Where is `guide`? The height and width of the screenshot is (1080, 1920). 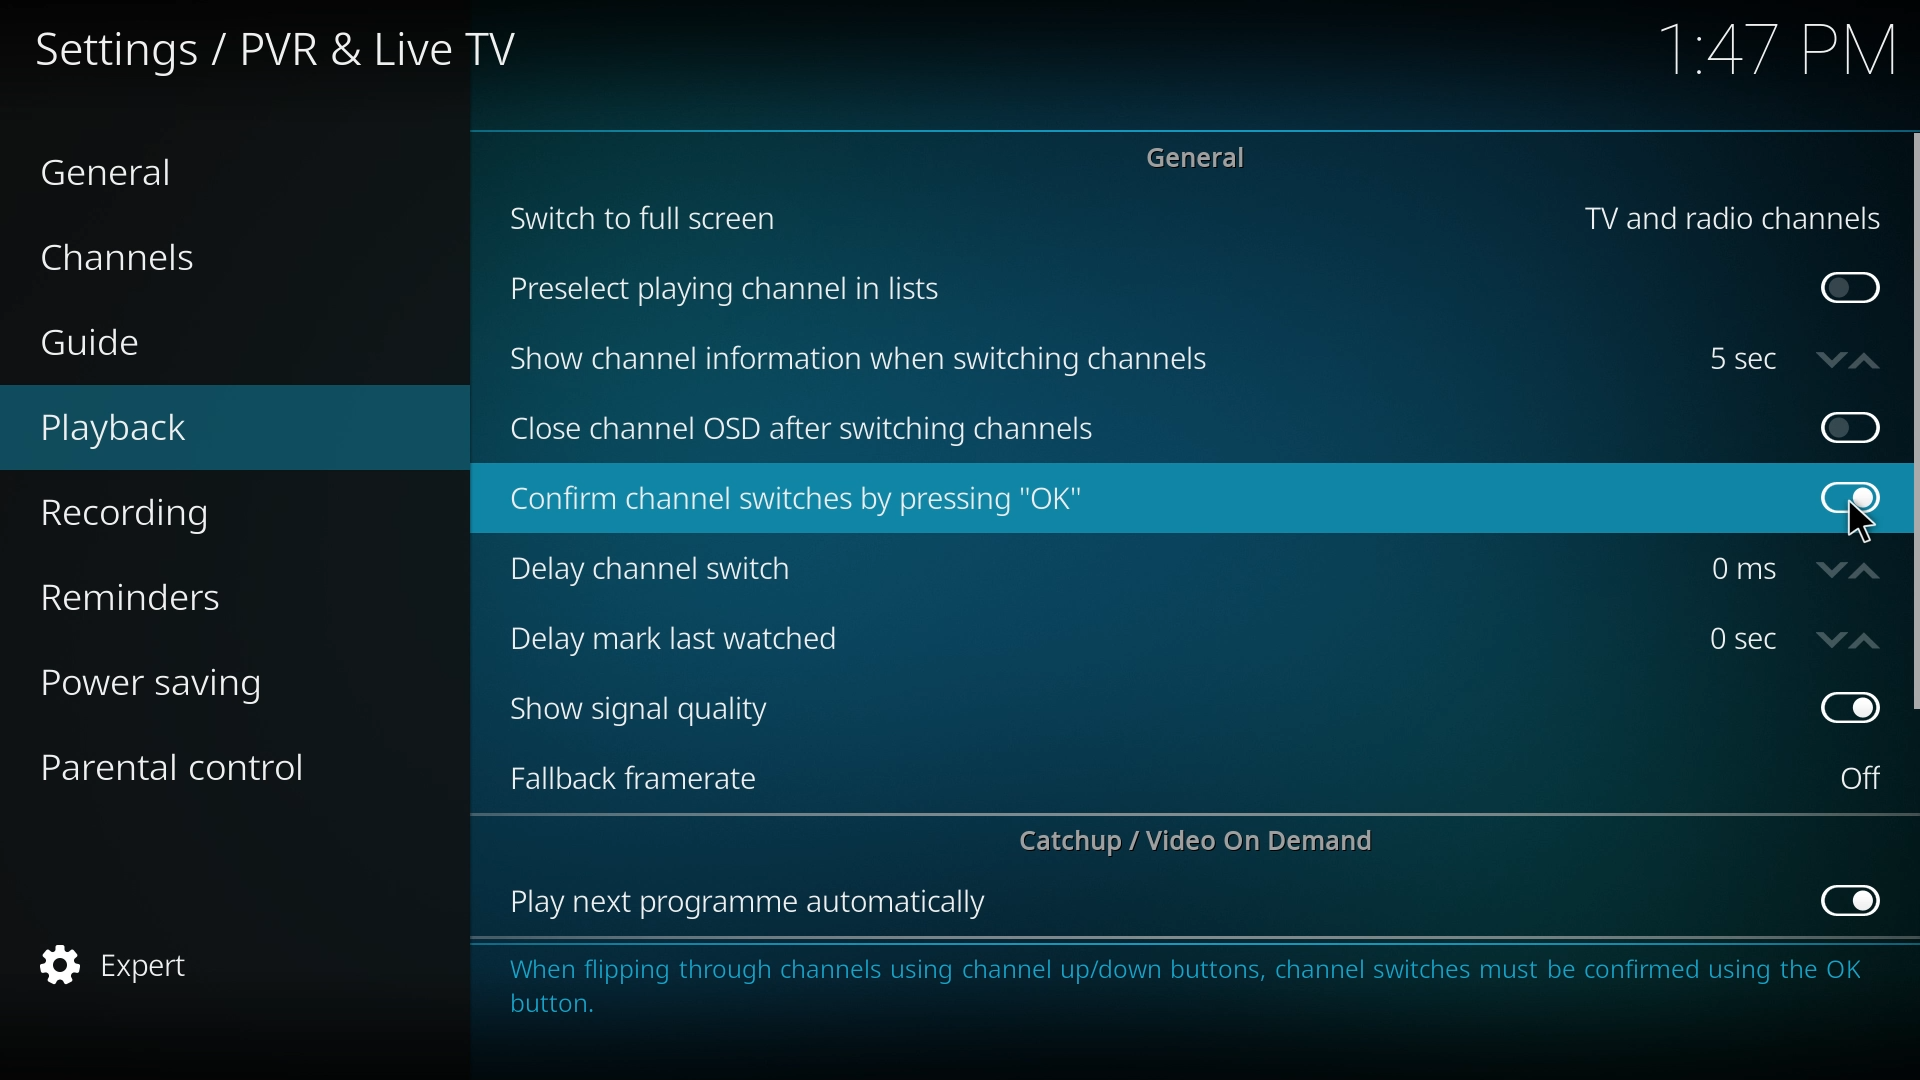
guide is located at coordinates (164, 345).